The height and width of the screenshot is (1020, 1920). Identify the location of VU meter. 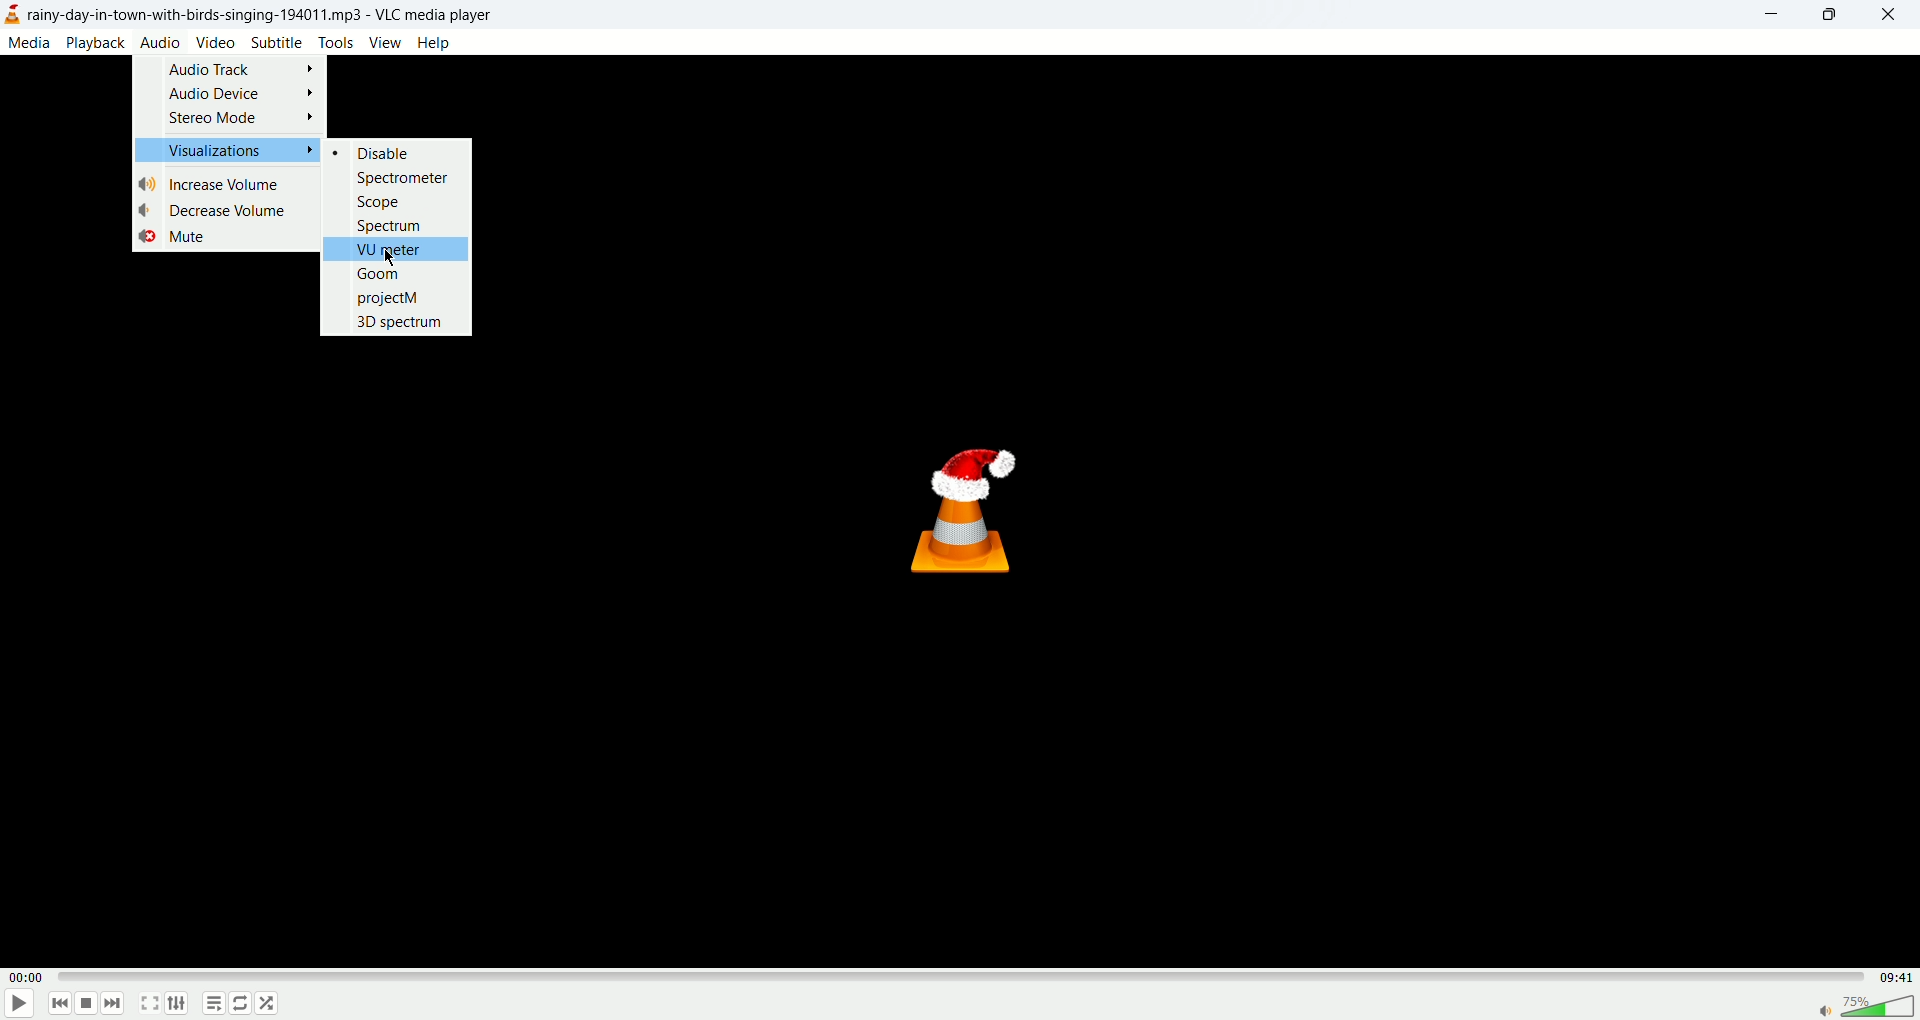
(390, 249).